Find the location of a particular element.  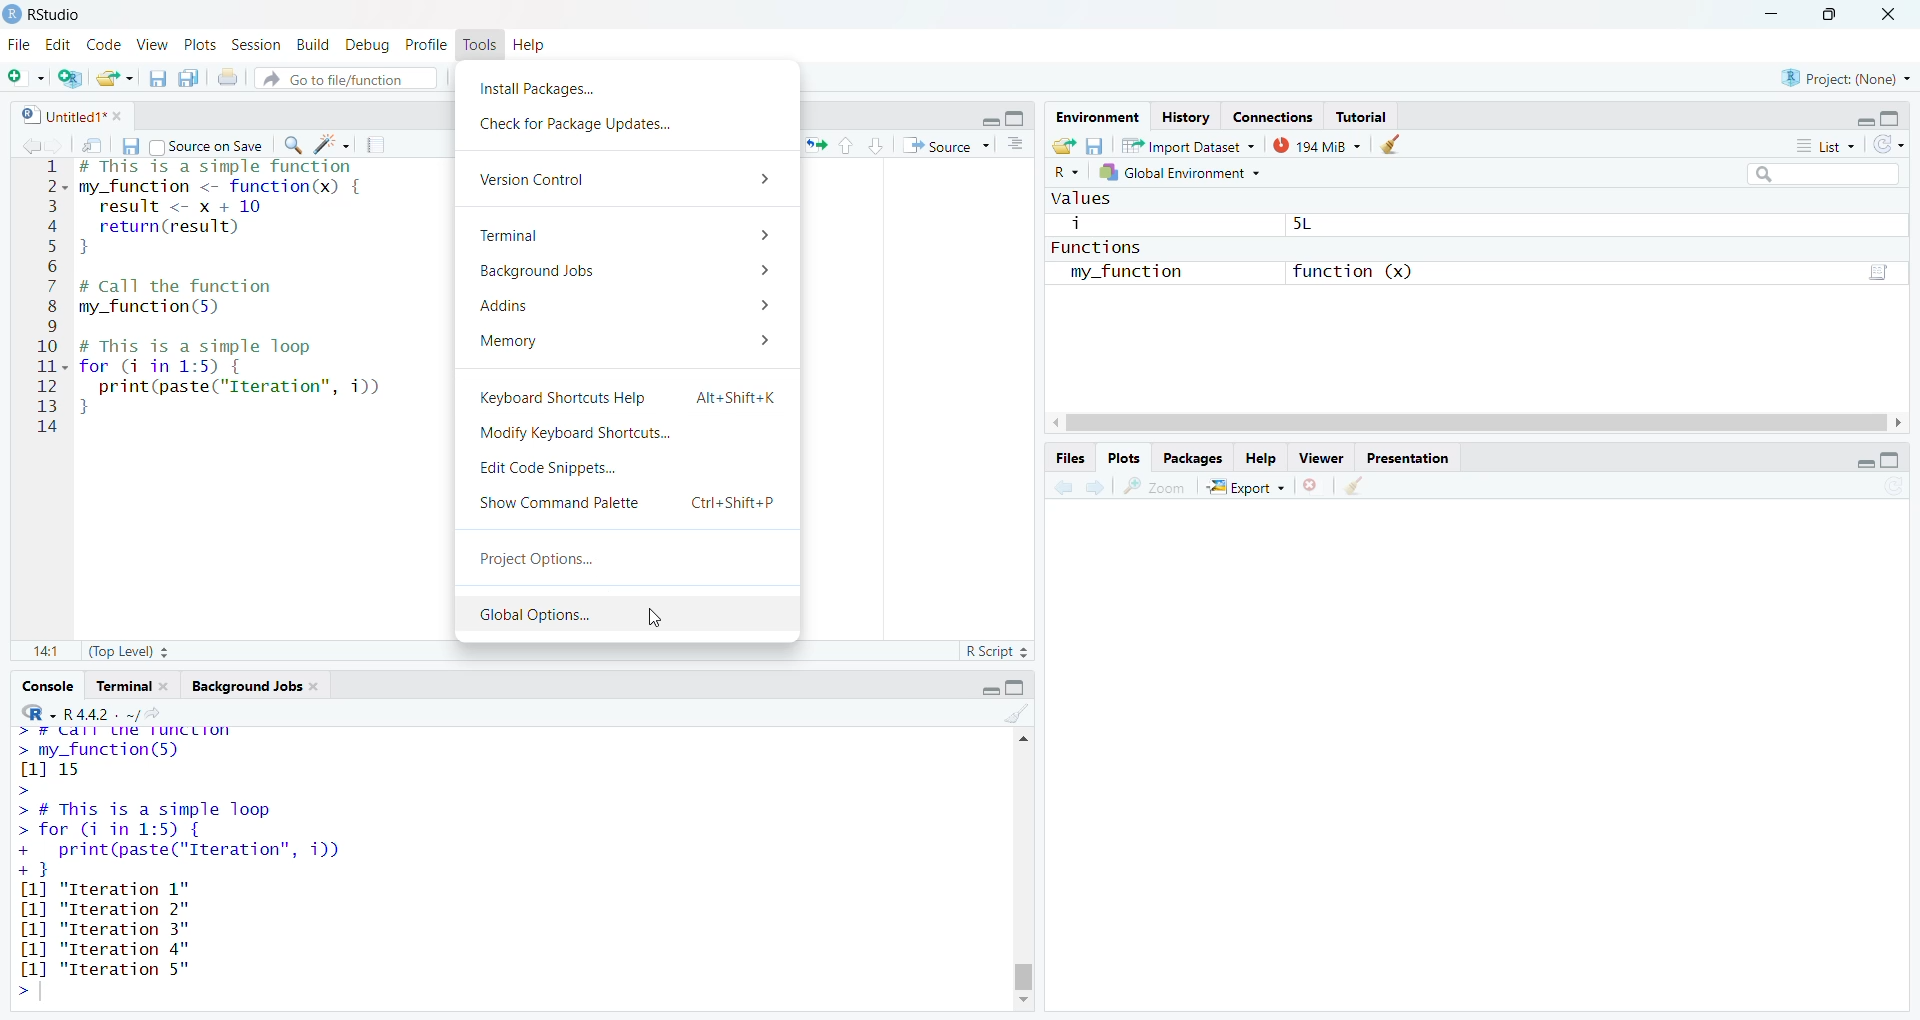

save current document is located at coordinates (129, 144).